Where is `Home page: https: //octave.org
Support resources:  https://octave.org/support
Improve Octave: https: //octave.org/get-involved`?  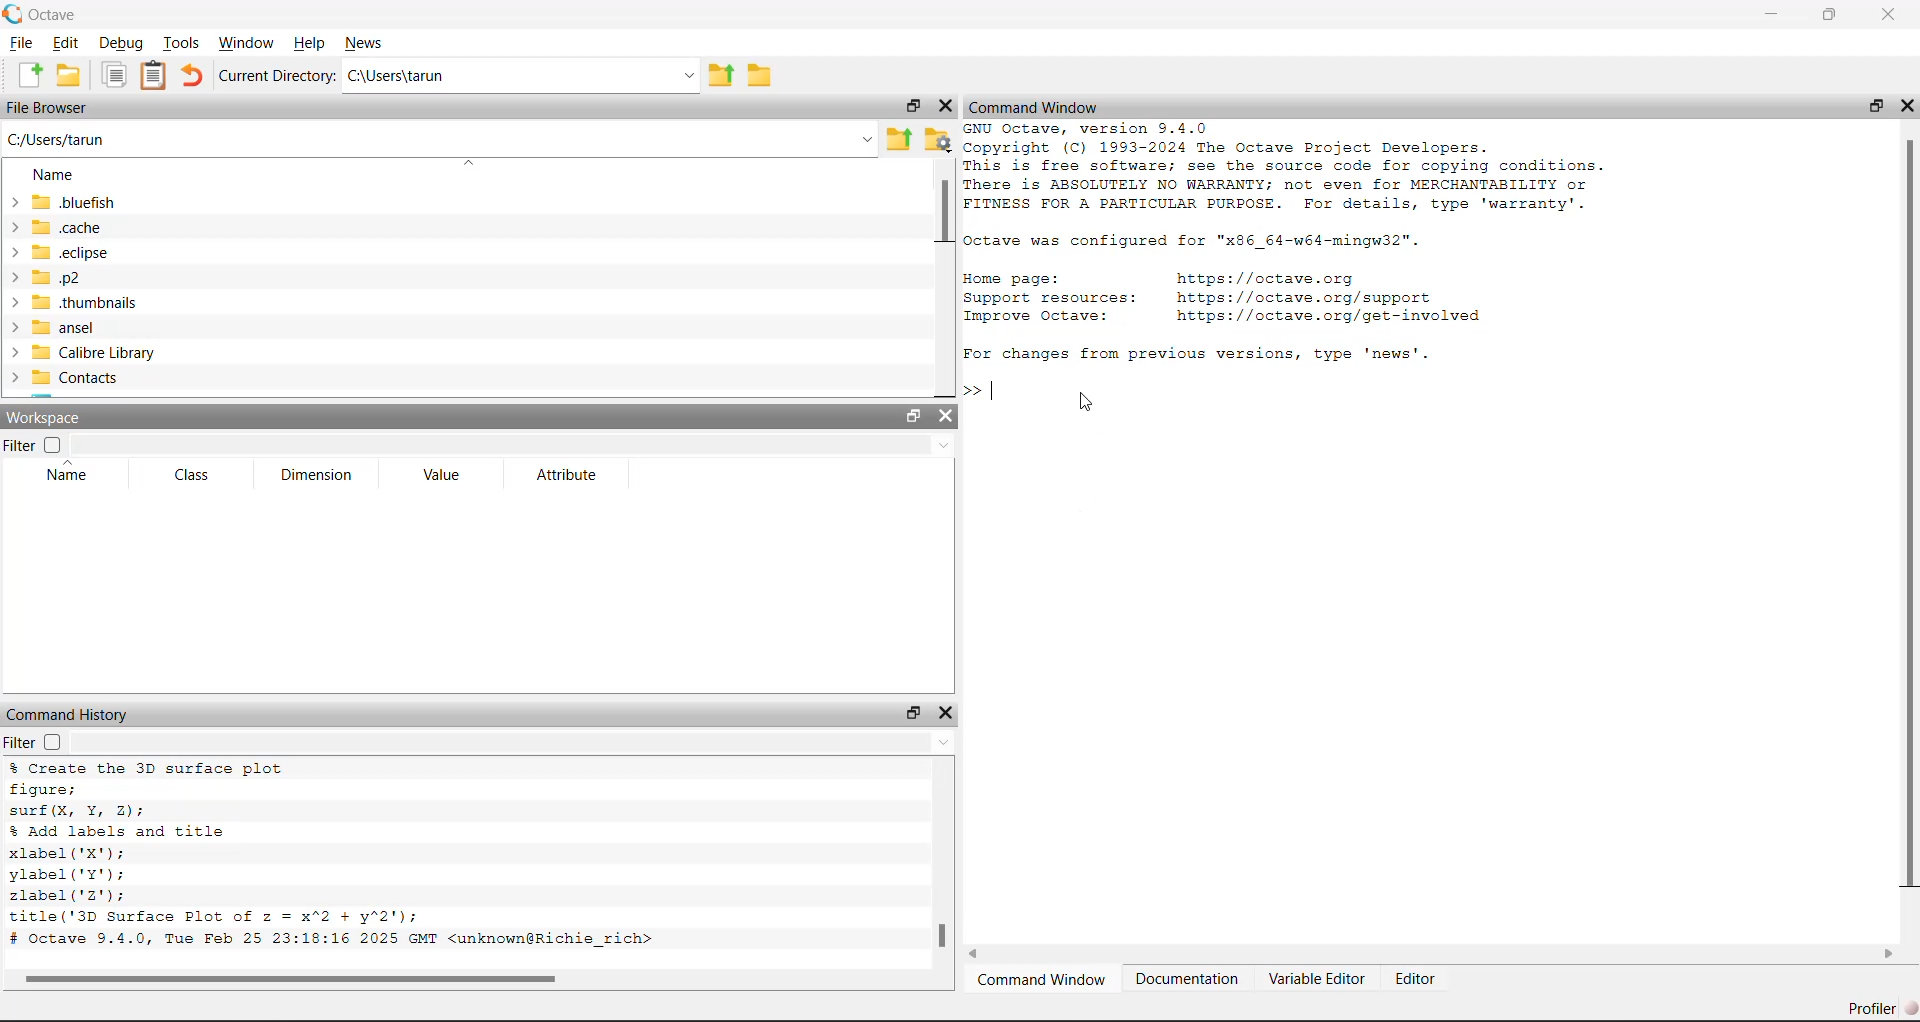
Home page: https: //octave.org
Support resources:  https://octave.org/support
Improve Octave: https: //octave.org/get-involved is located at coordinates (1226, 297).